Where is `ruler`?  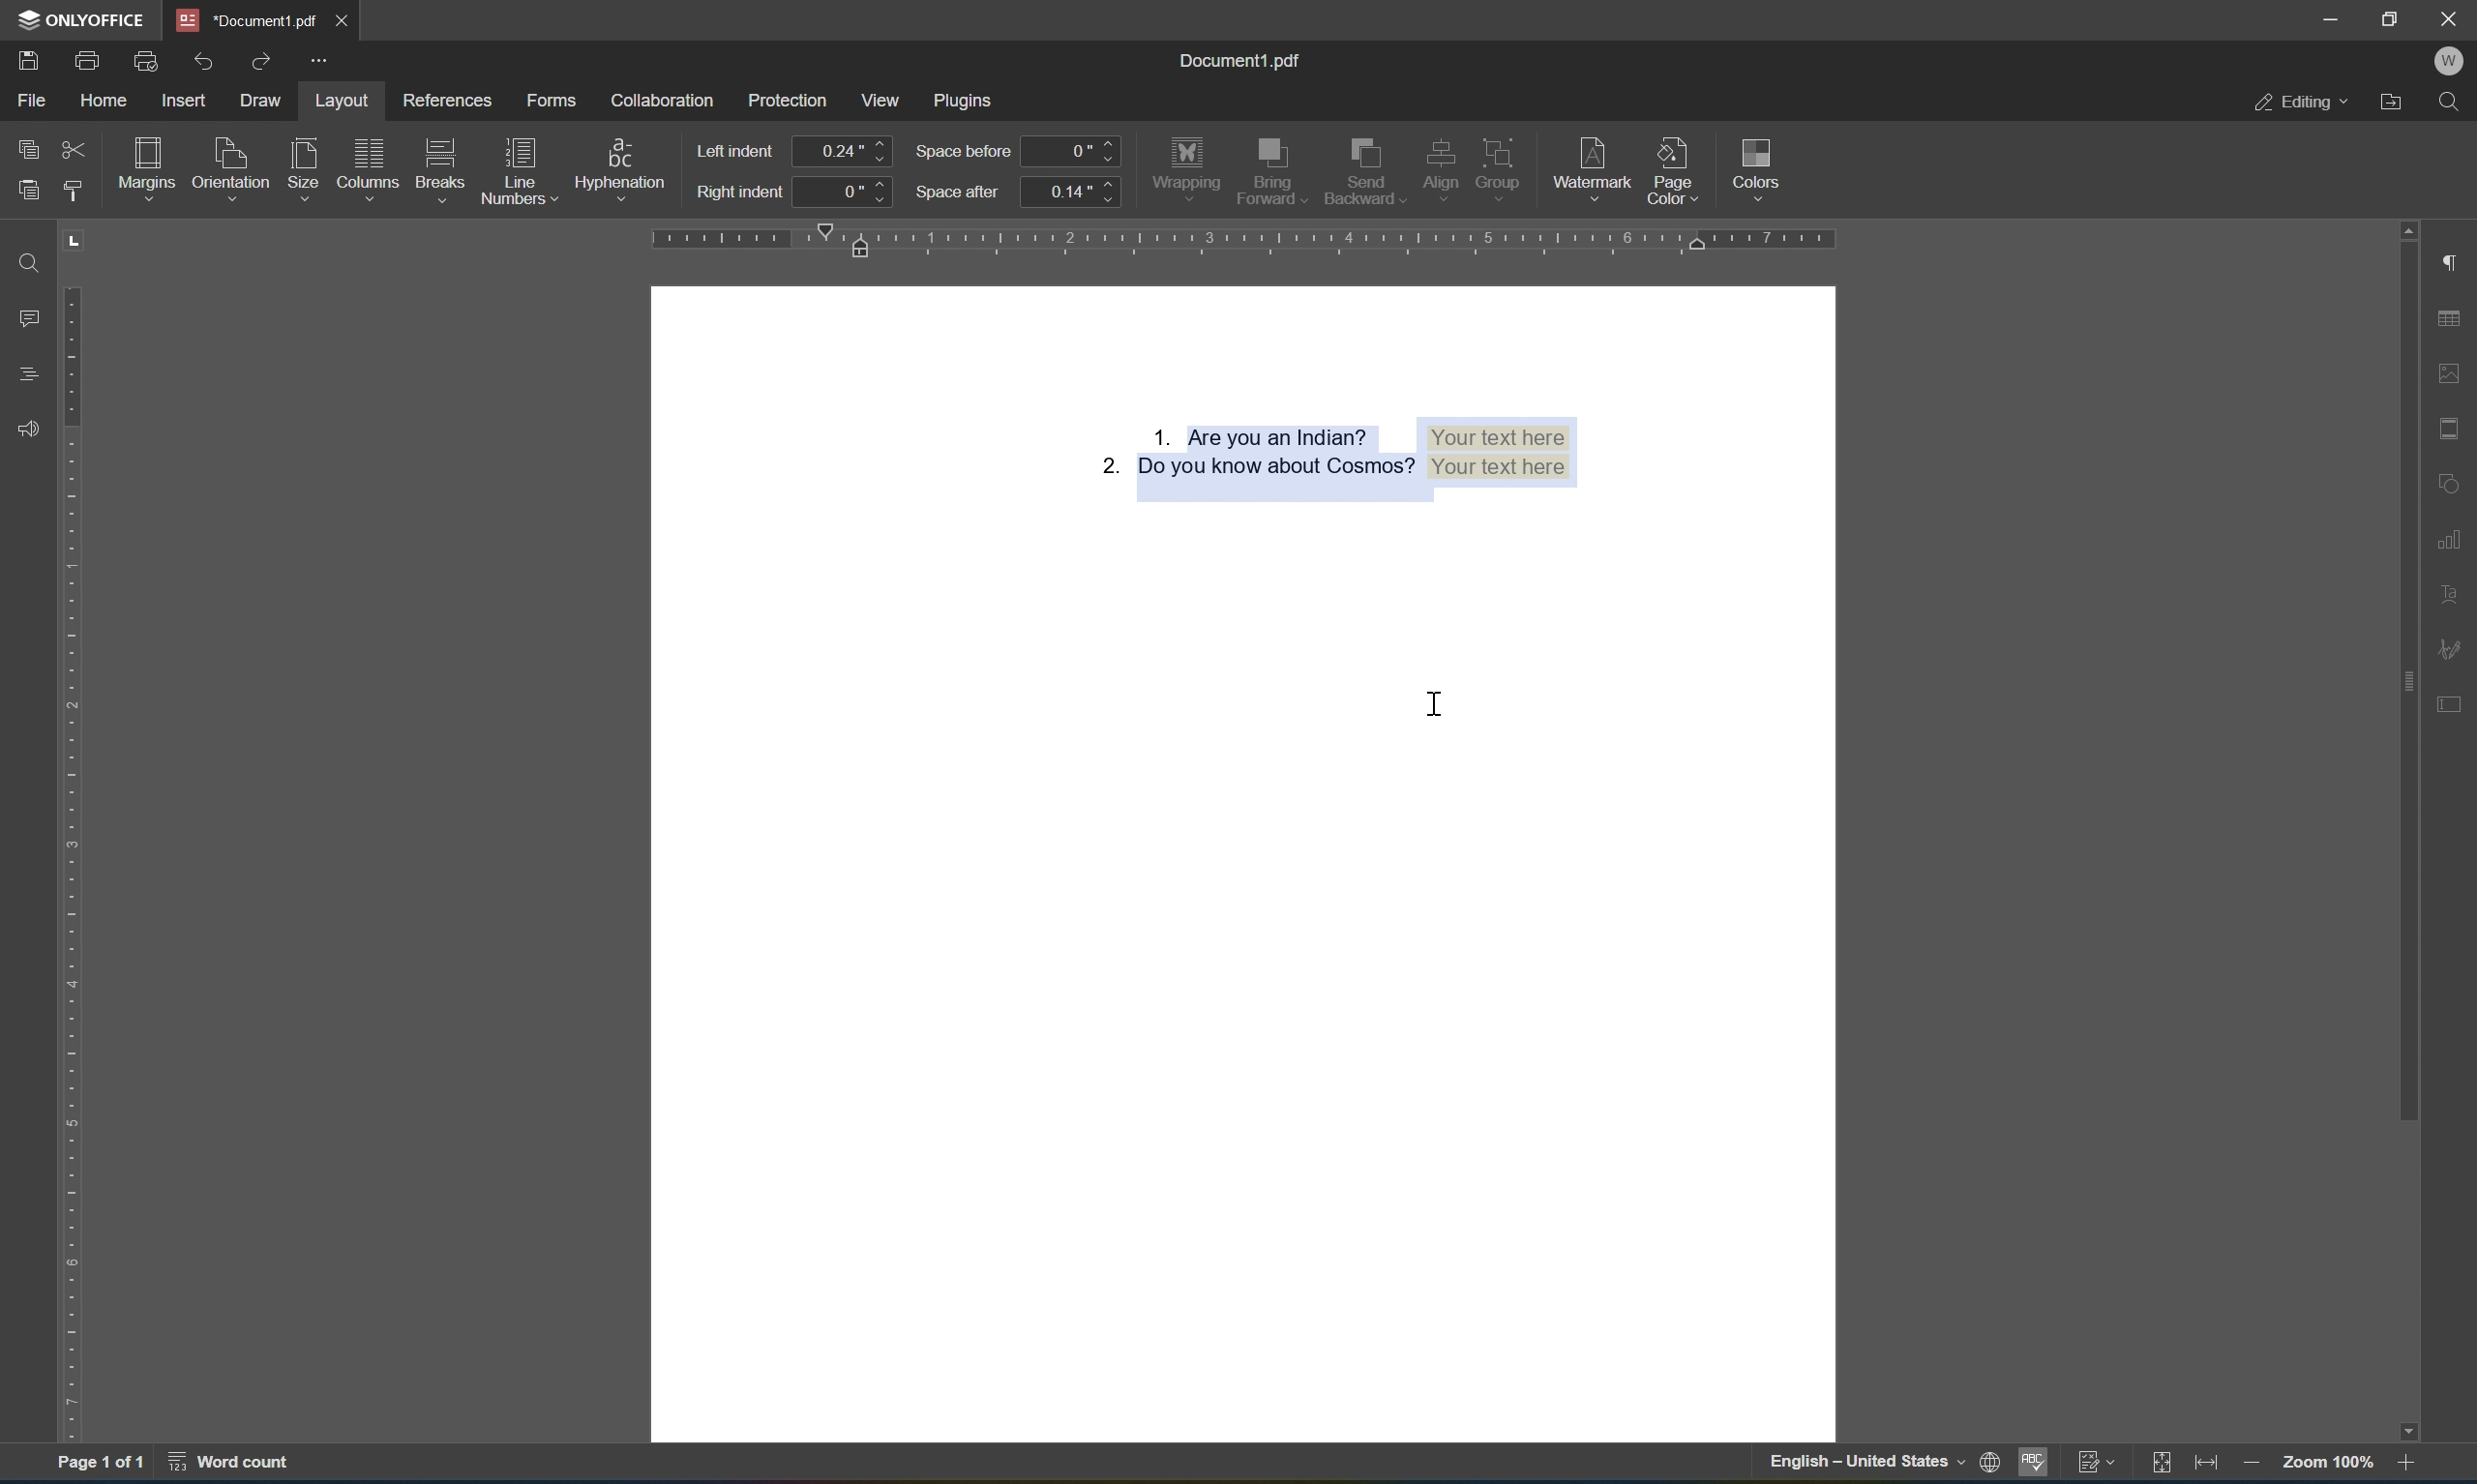
ruler is located at coordinates (1239, 241).